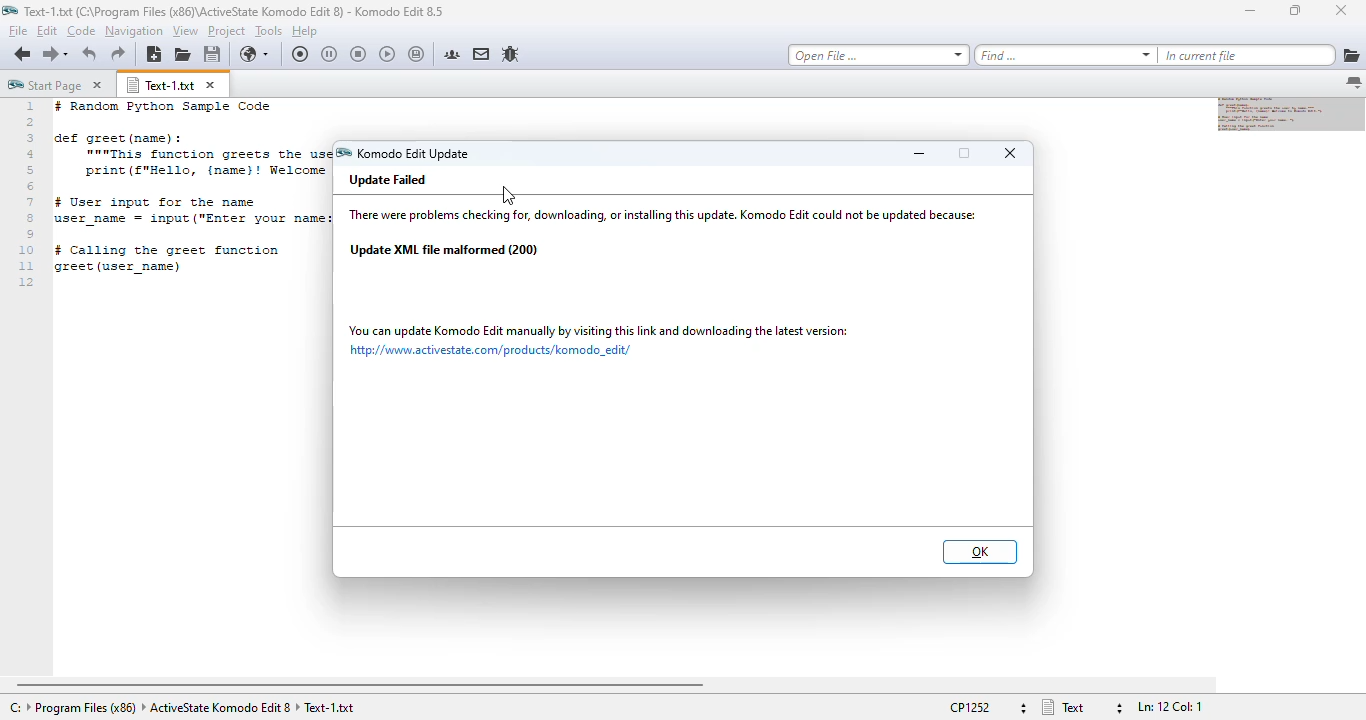 This screenshot has width=1366, height=720. I want to click on save last macro to toolbox, so click(416, 54).